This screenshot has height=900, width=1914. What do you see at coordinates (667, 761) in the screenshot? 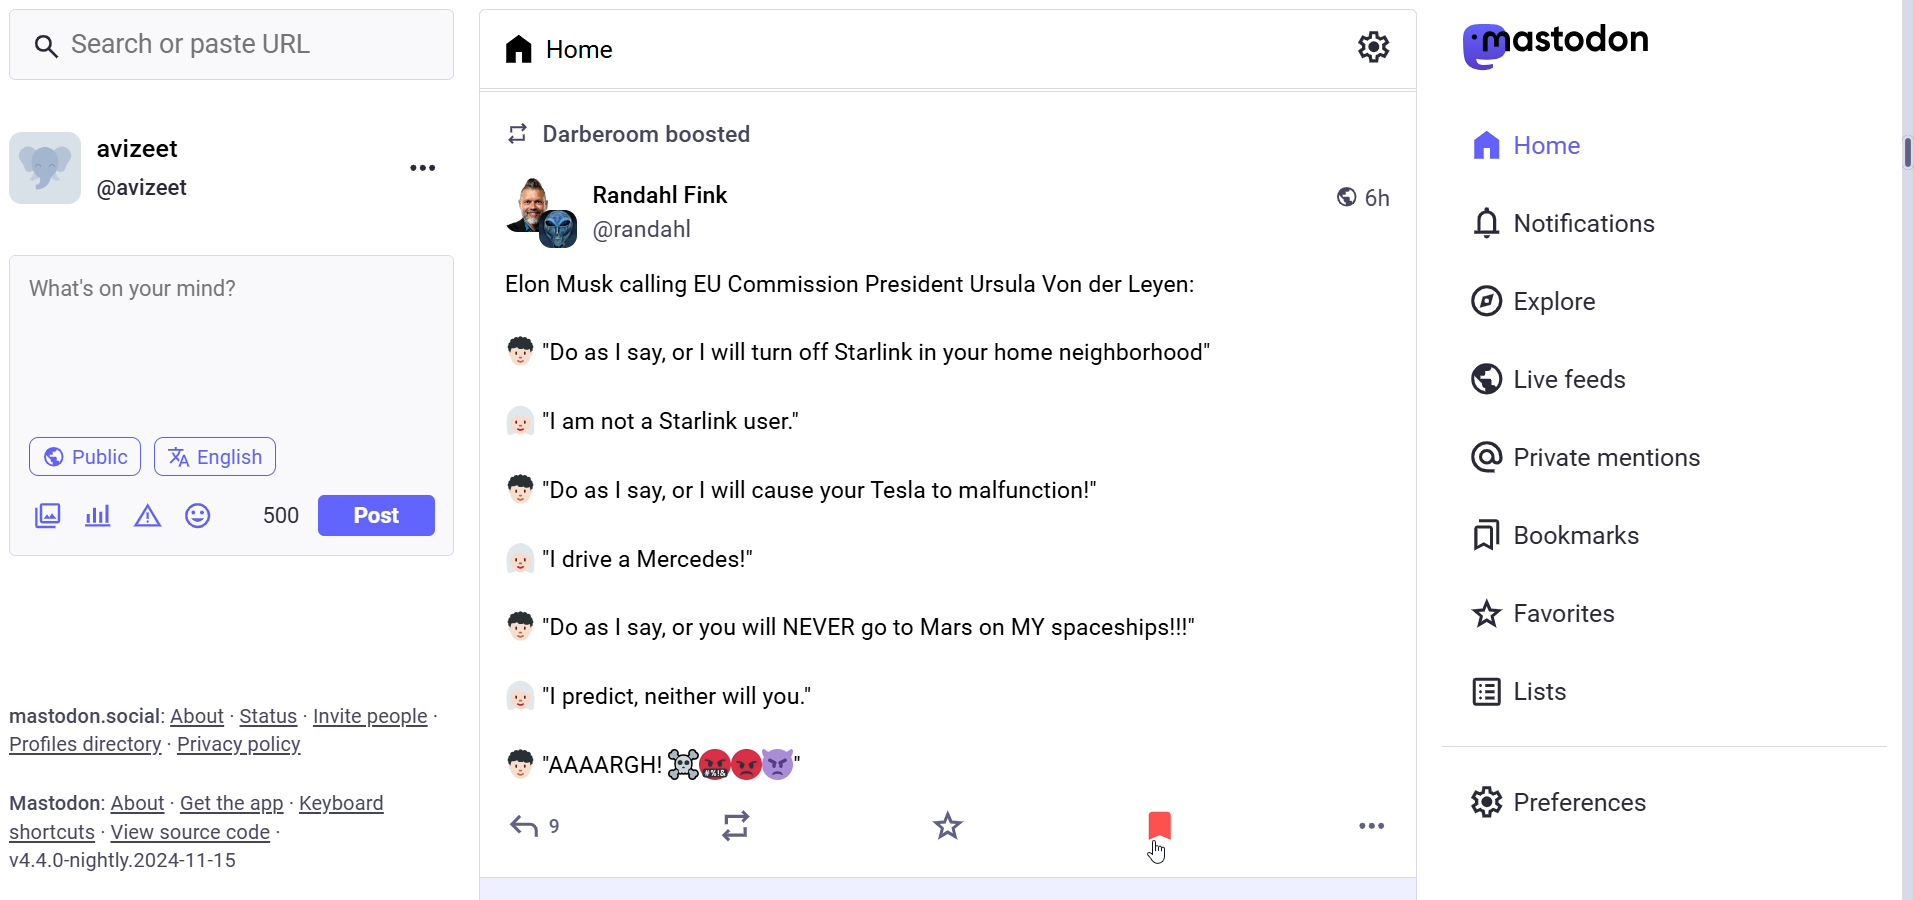
I see `AAAARGH! SE @NV@E` at bounding box center [667, 761].